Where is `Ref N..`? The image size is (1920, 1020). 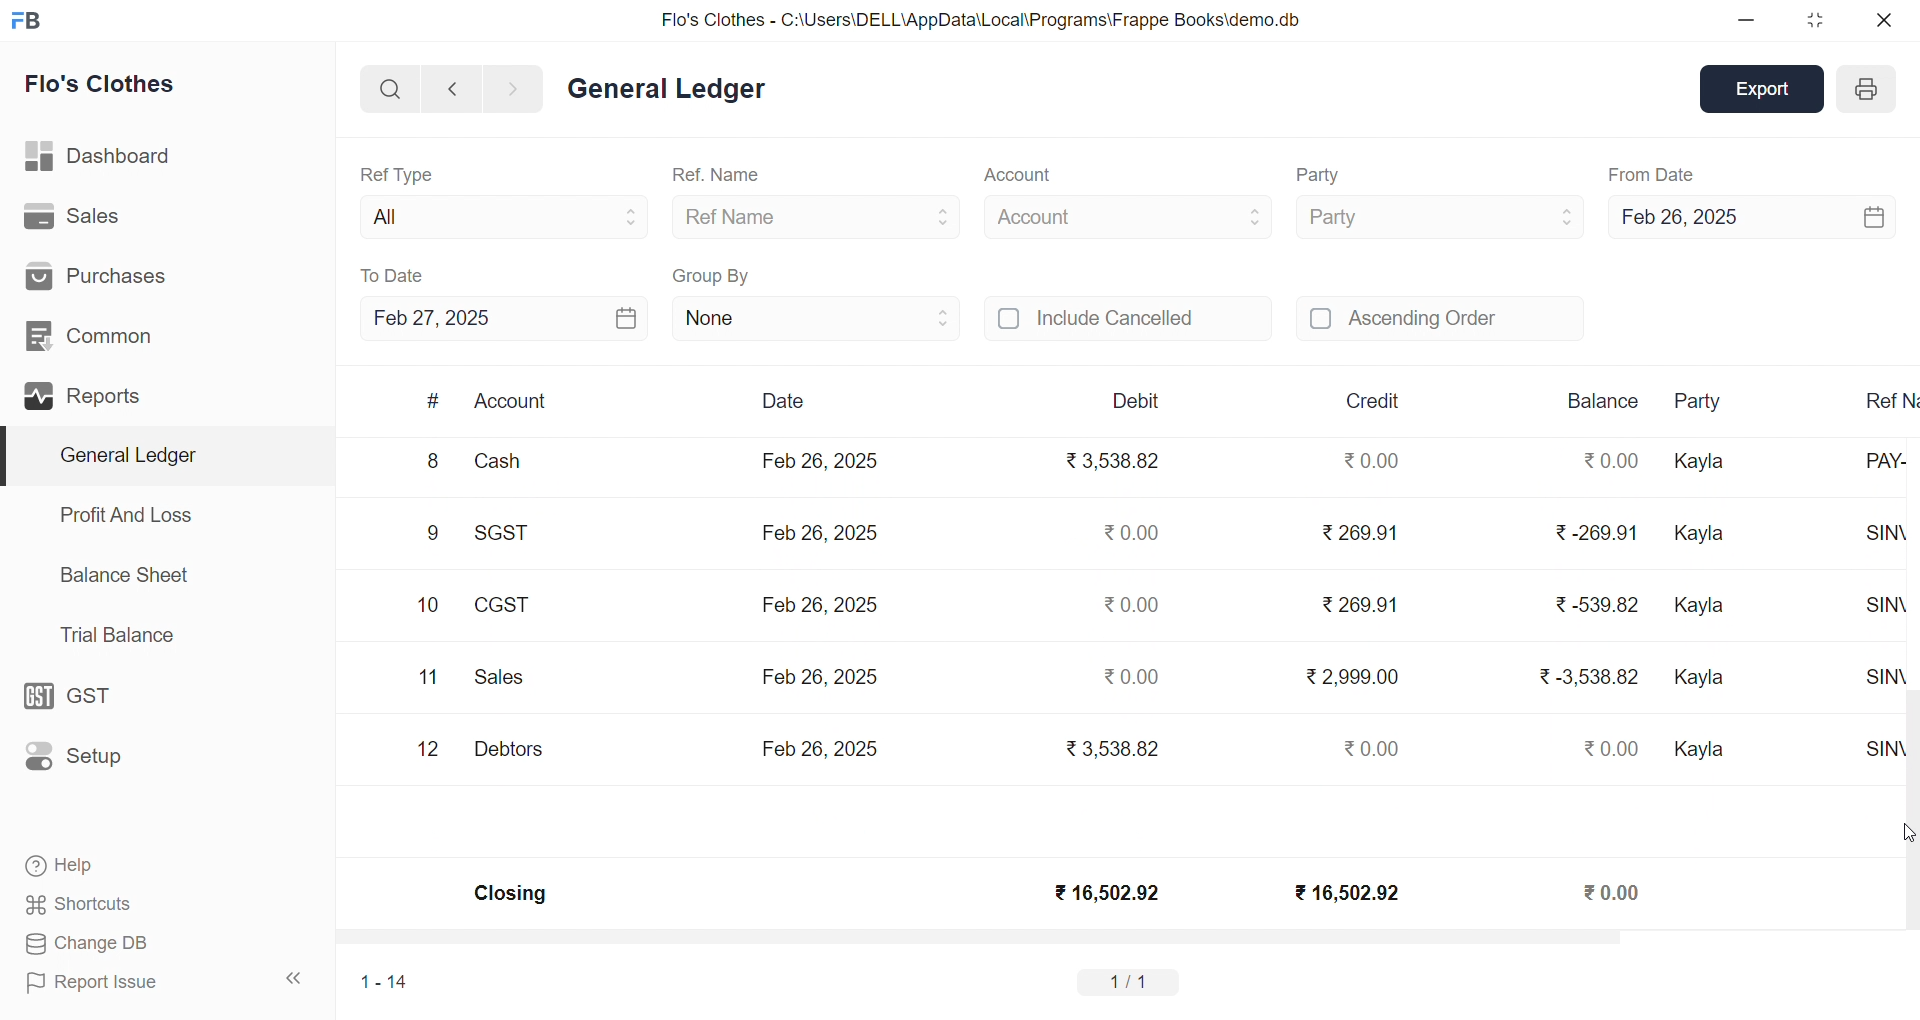 Ref N.. is located at coordinates (1889, 399).